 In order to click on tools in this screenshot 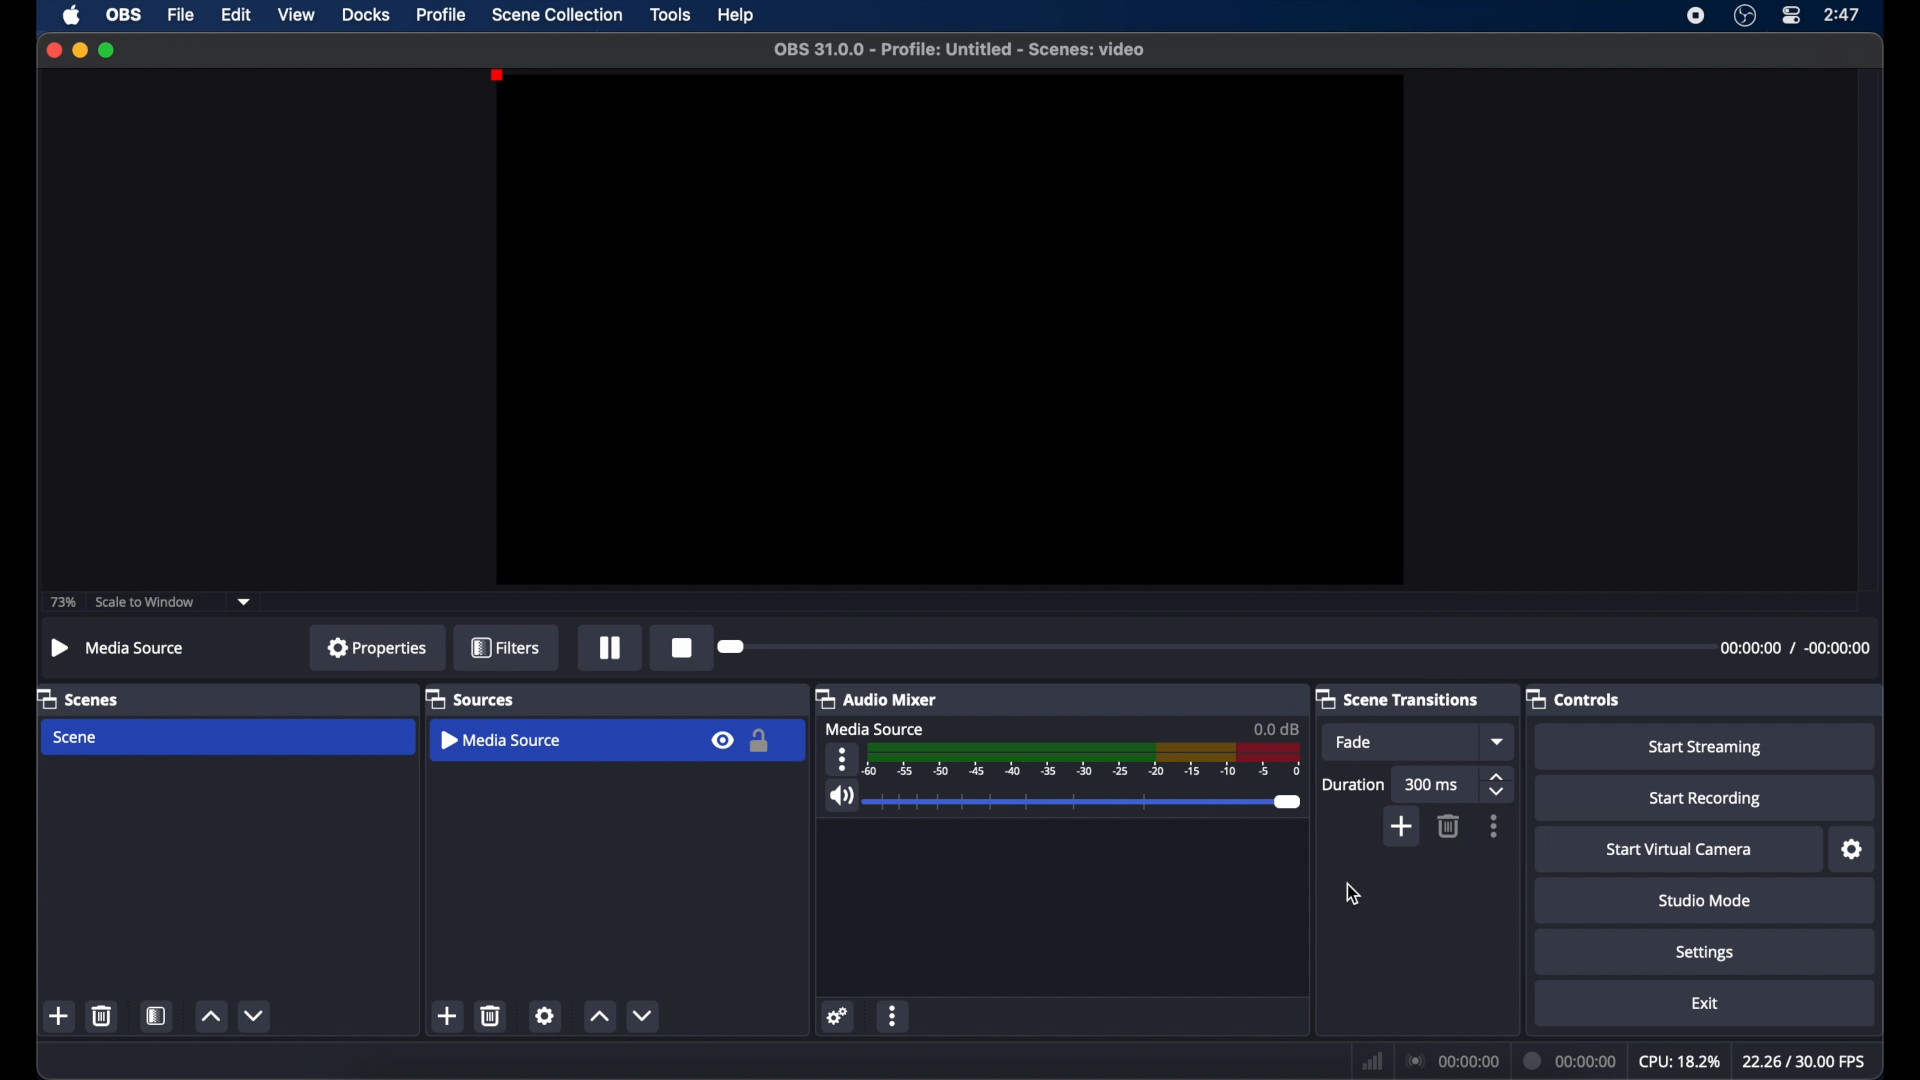, I will do `click(672, 15)`.